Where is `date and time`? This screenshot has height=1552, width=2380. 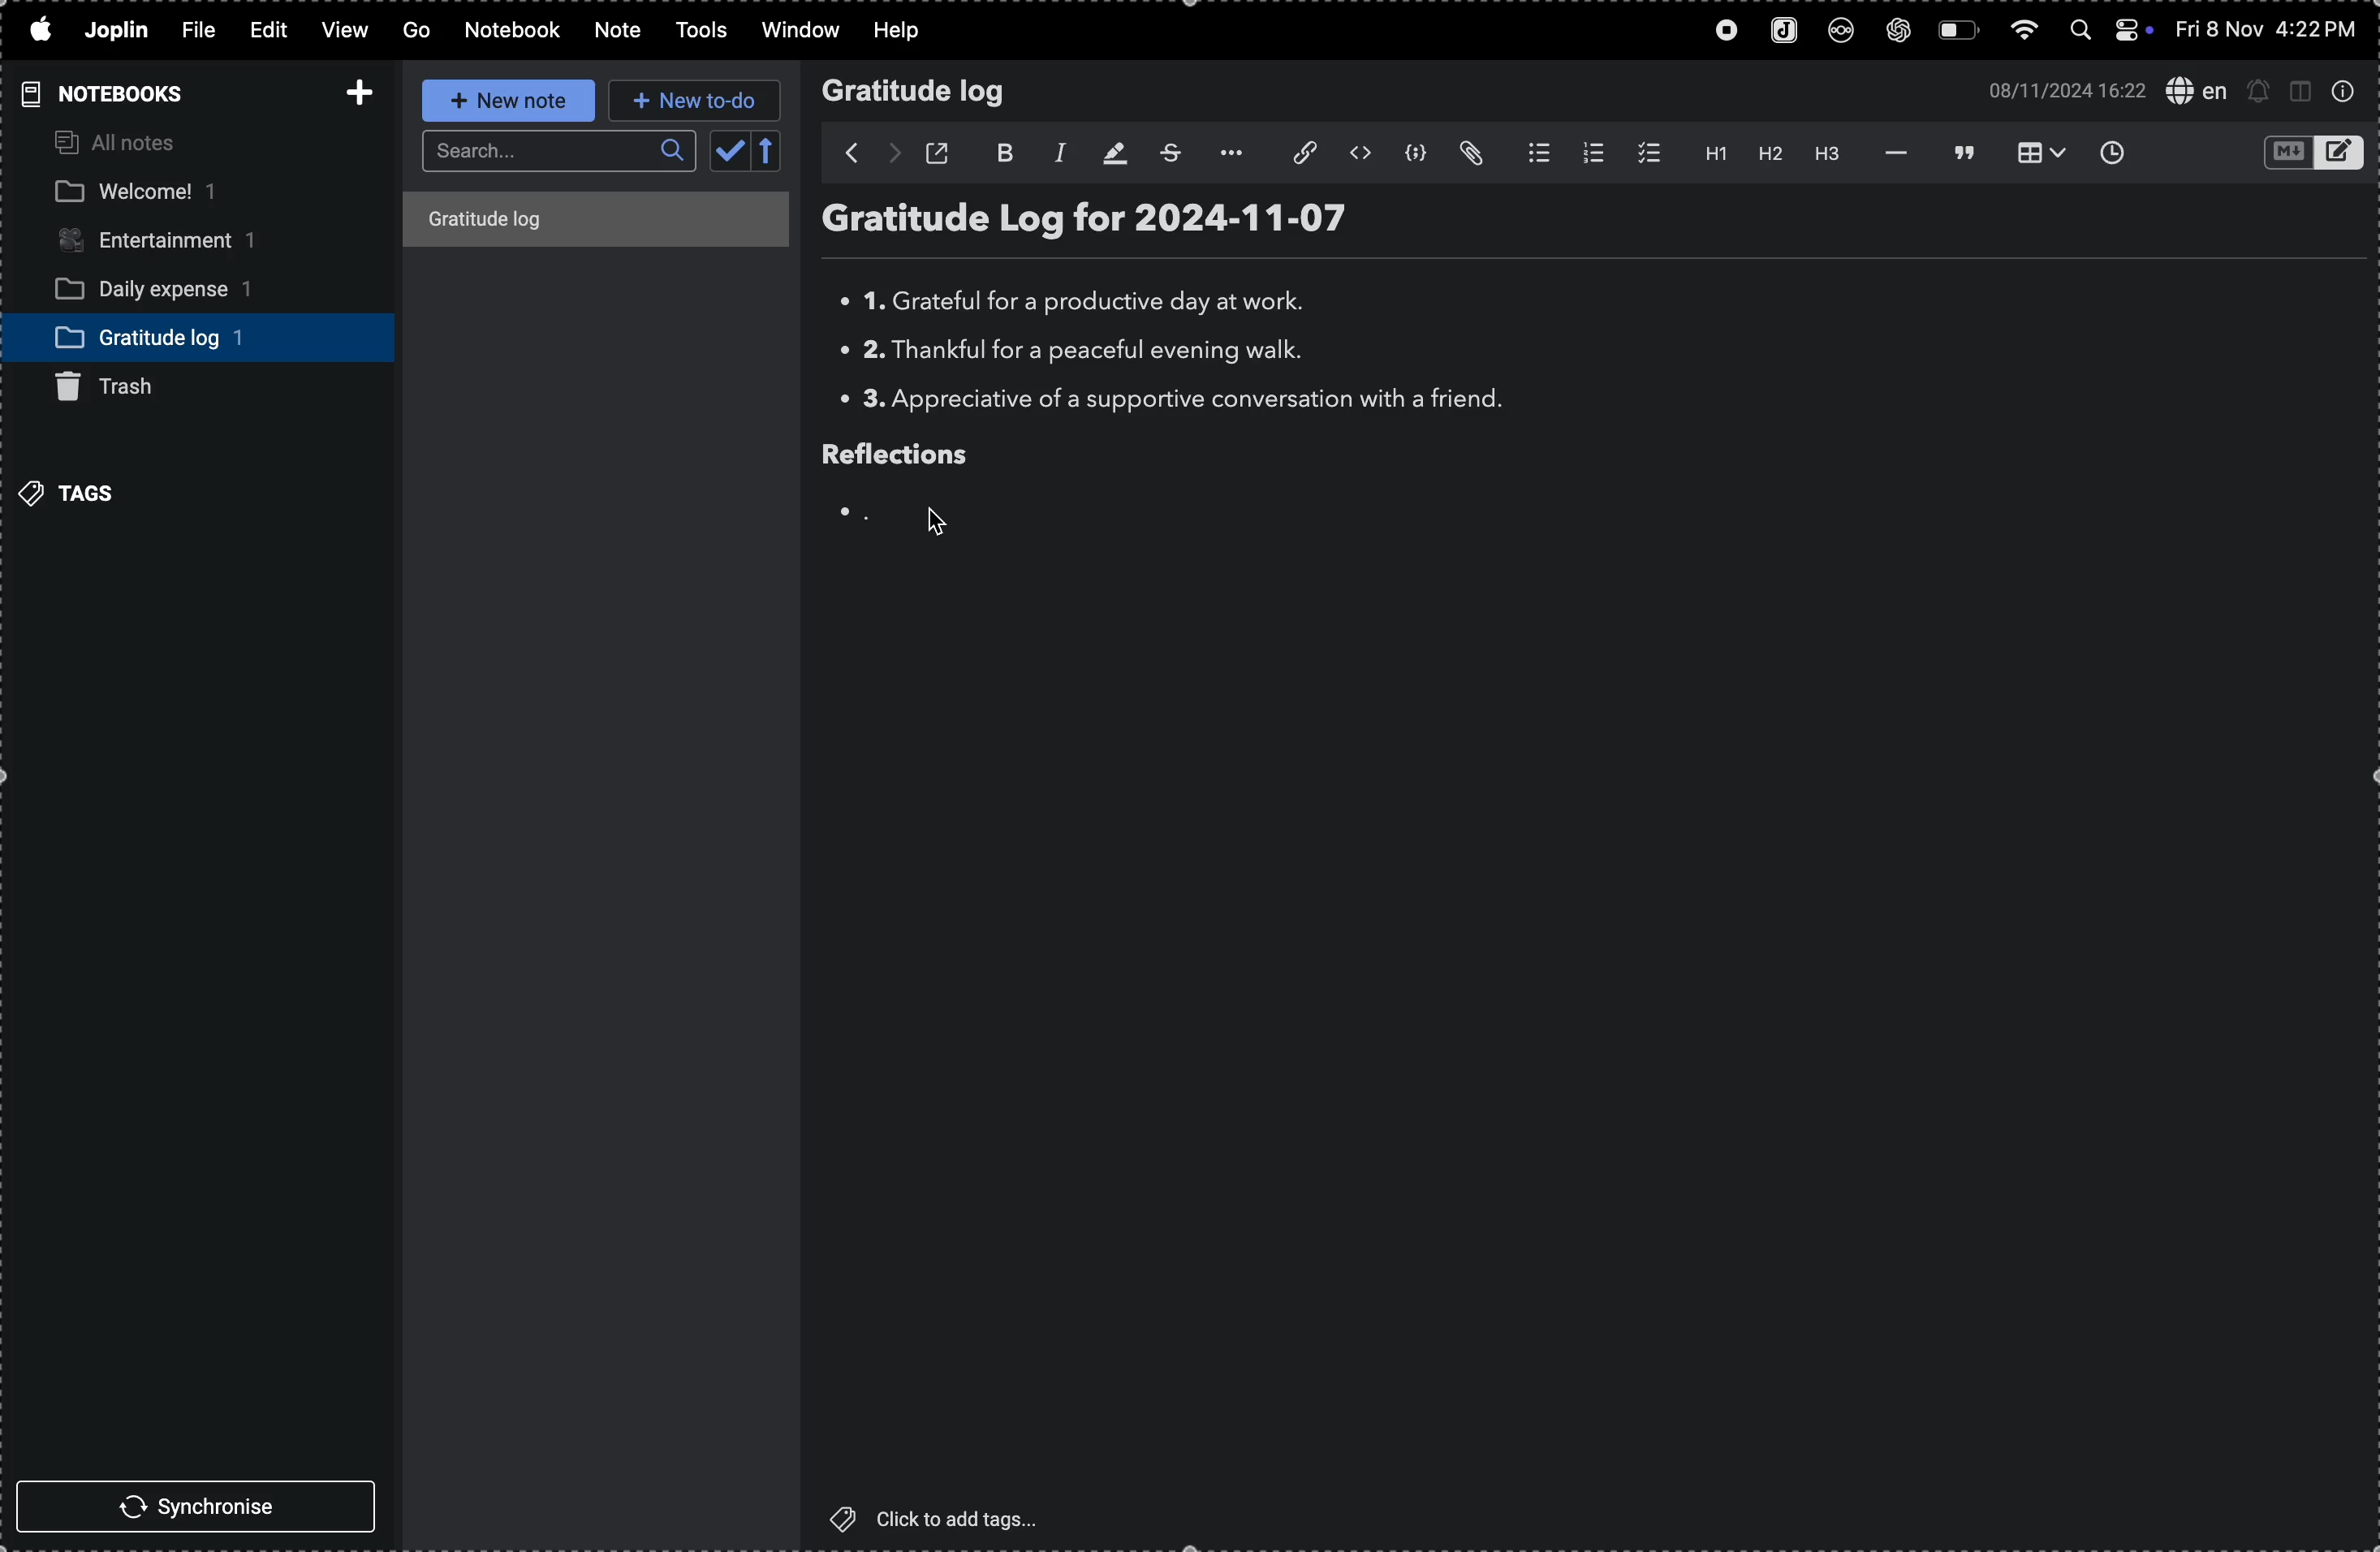
date and time is located at coordinates (2264, 29).